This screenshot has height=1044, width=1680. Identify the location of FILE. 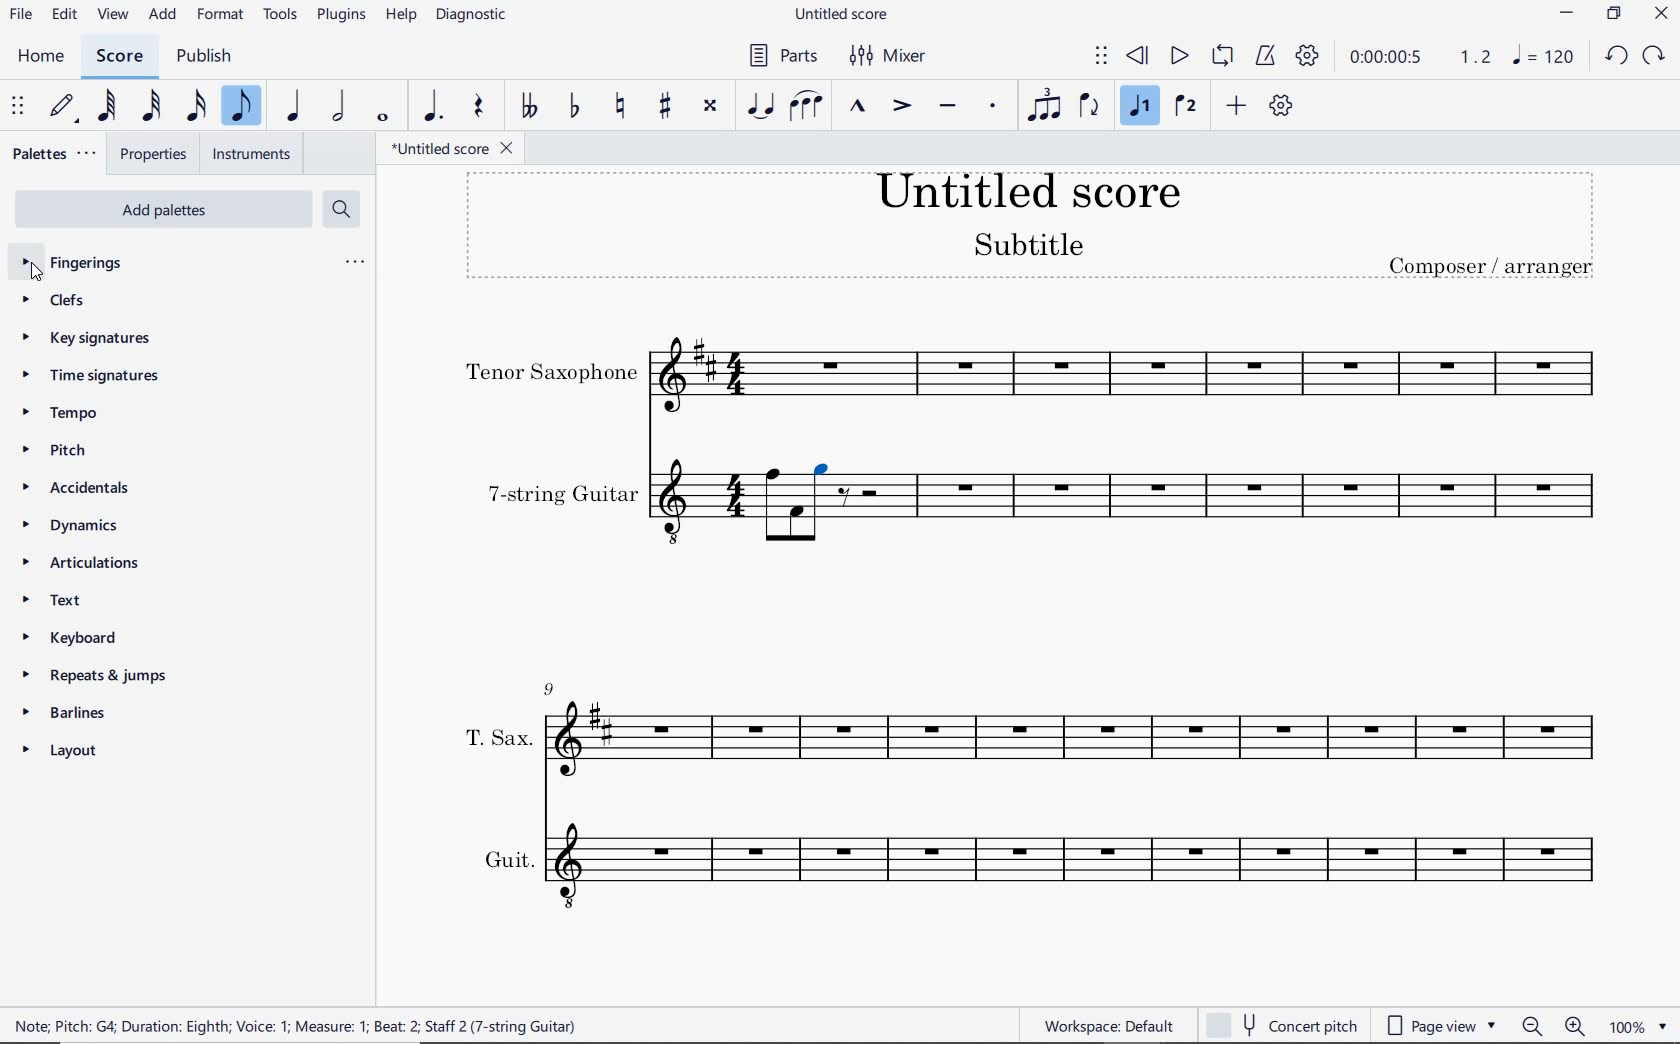
(20, 17).